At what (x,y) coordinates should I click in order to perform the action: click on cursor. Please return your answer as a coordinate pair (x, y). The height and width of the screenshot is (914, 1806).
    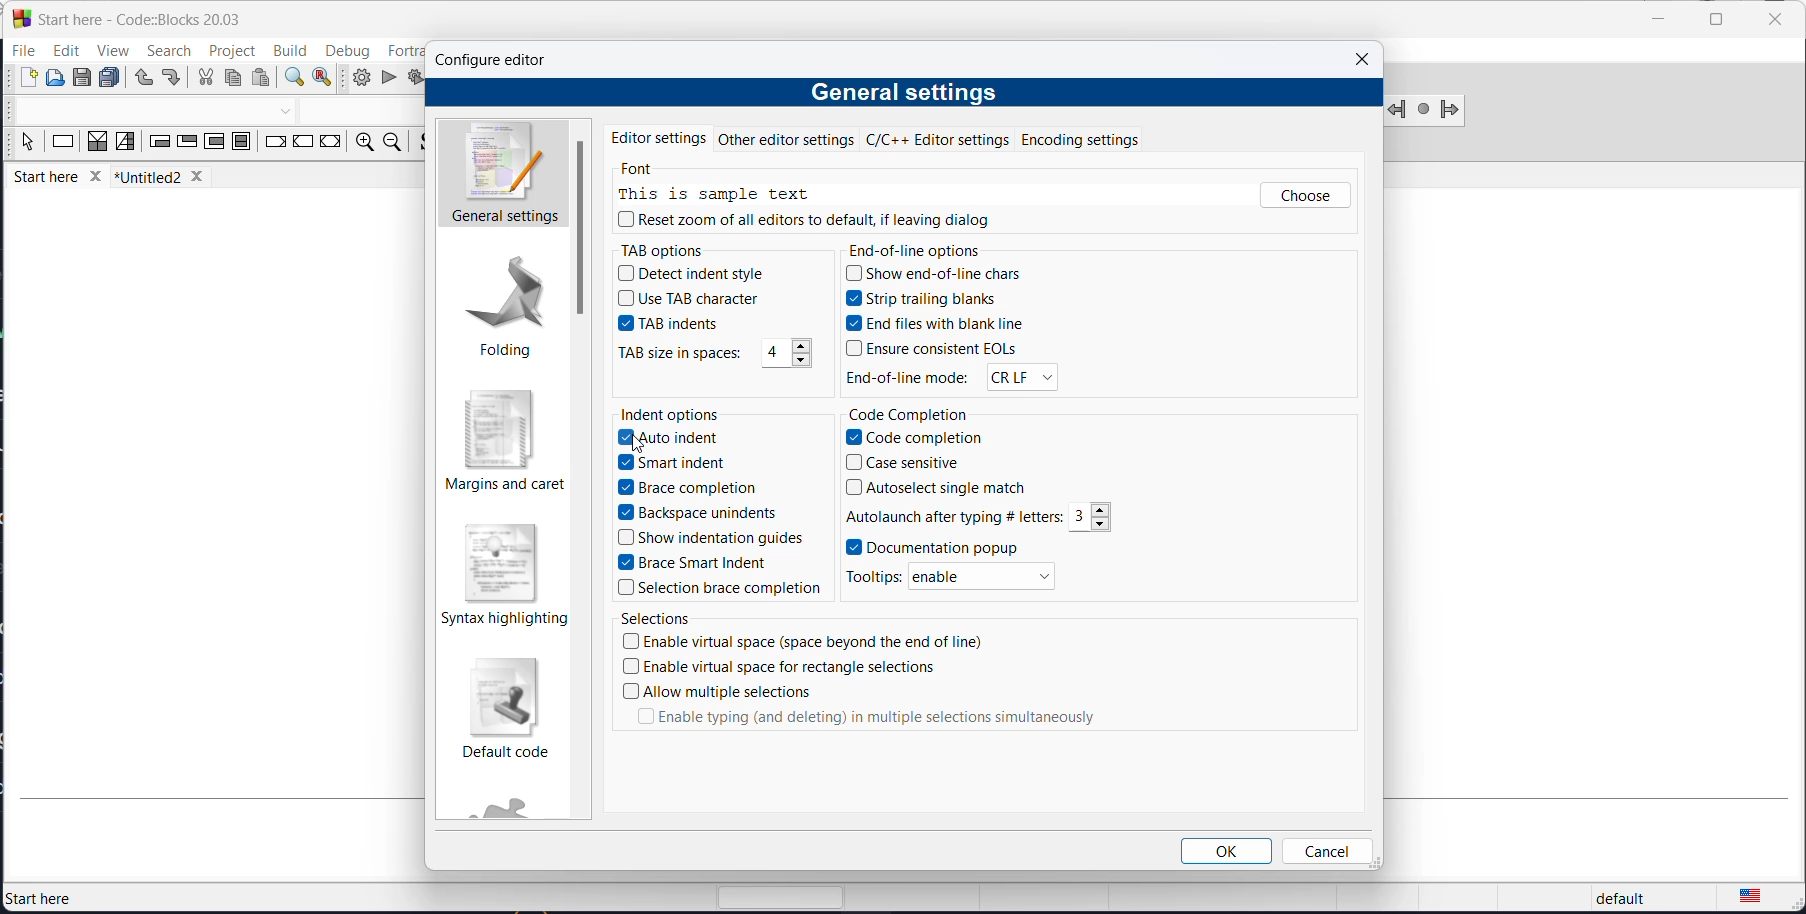
    Looking at the image, I should click on (635, 443).